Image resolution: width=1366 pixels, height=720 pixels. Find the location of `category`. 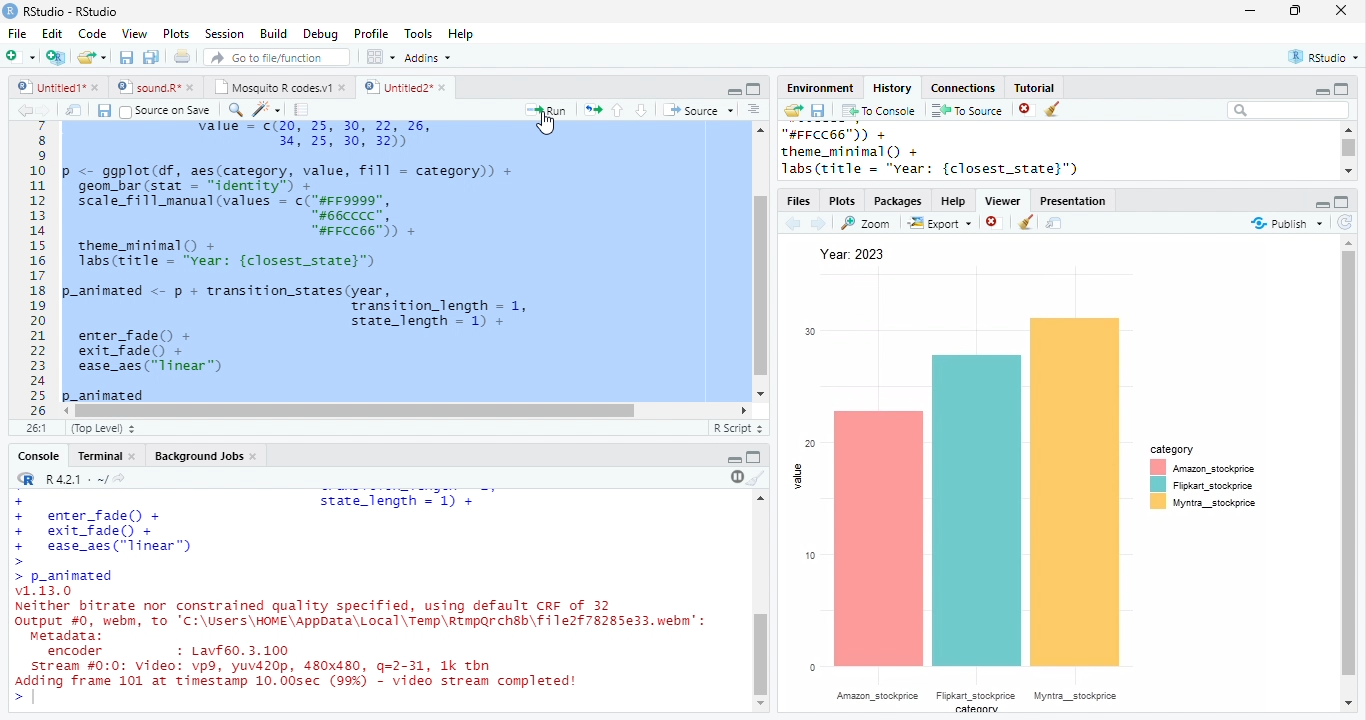

category is located at coordinates (1177, 449).